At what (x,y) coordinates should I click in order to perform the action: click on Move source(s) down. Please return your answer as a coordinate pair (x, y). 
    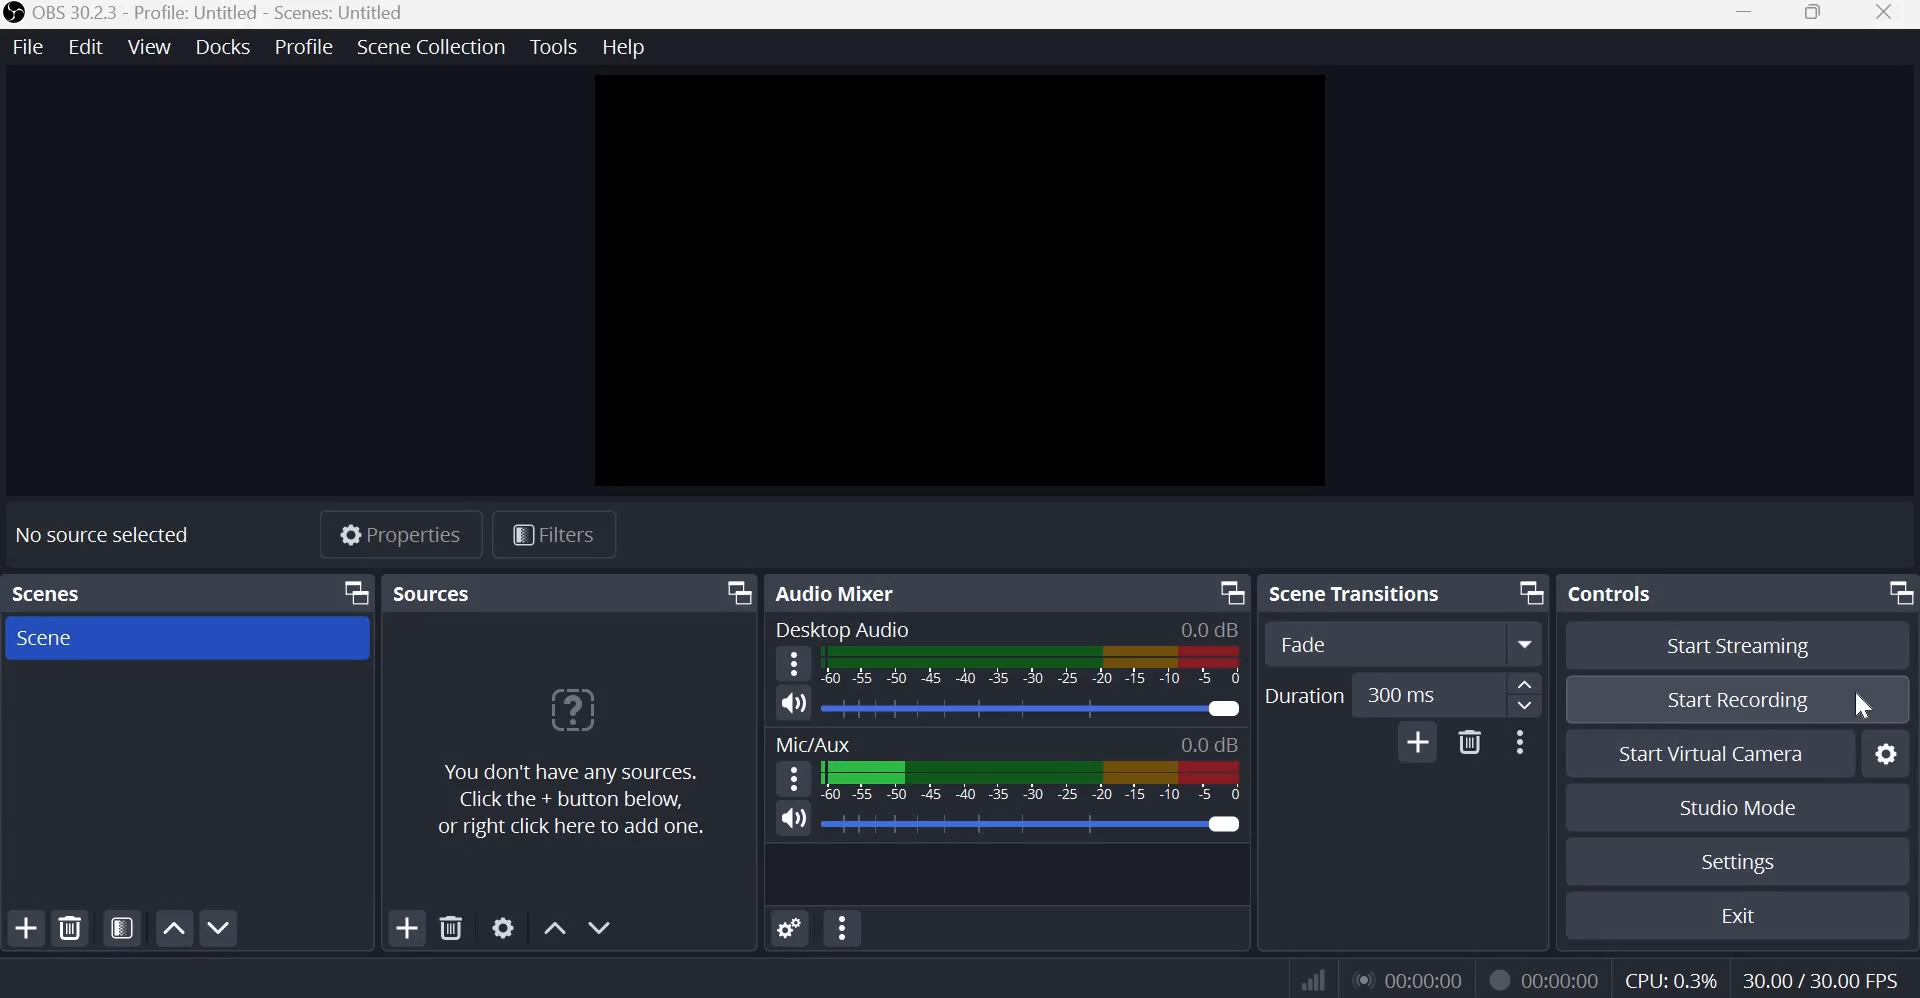
    Looking at the image, I should click on (606, 927).